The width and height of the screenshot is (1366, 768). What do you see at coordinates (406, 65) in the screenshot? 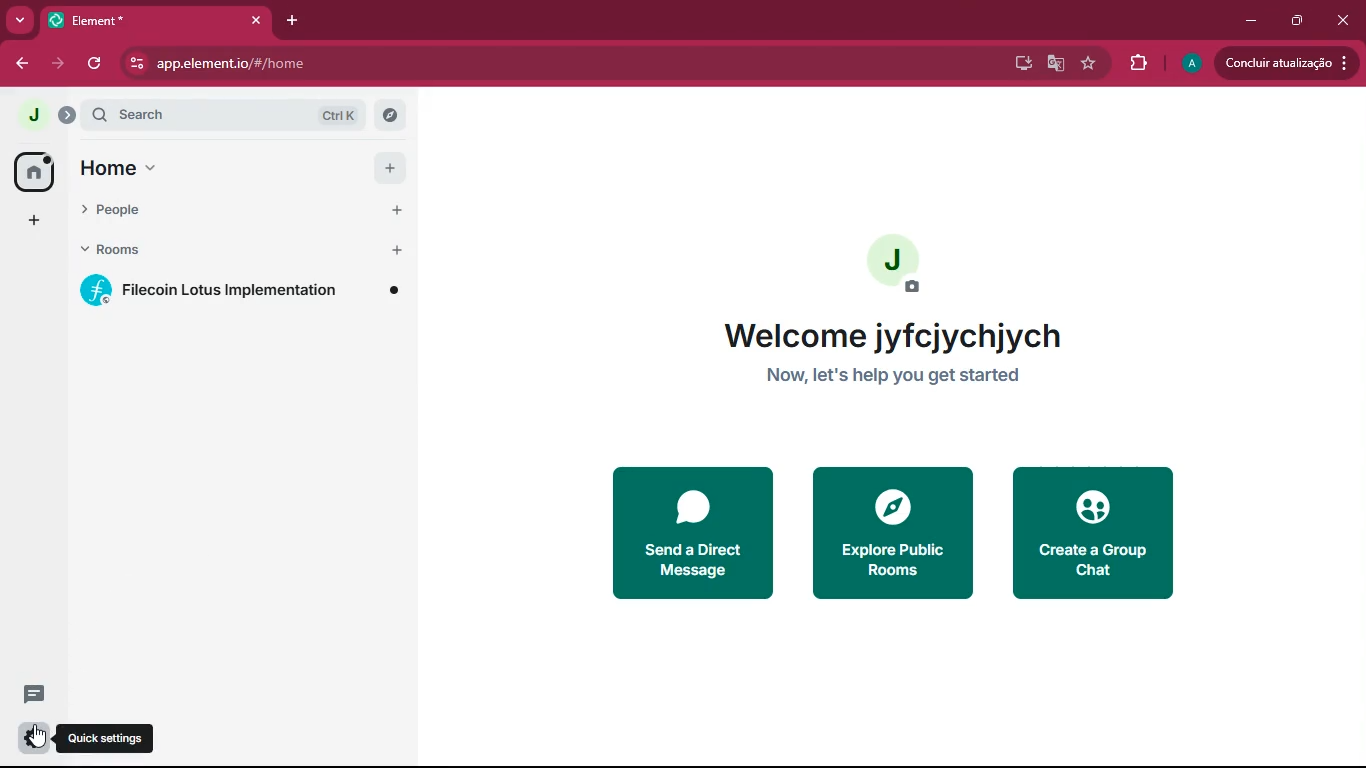
I see `app.element.io/#/home` at bounding box center [406, 65].